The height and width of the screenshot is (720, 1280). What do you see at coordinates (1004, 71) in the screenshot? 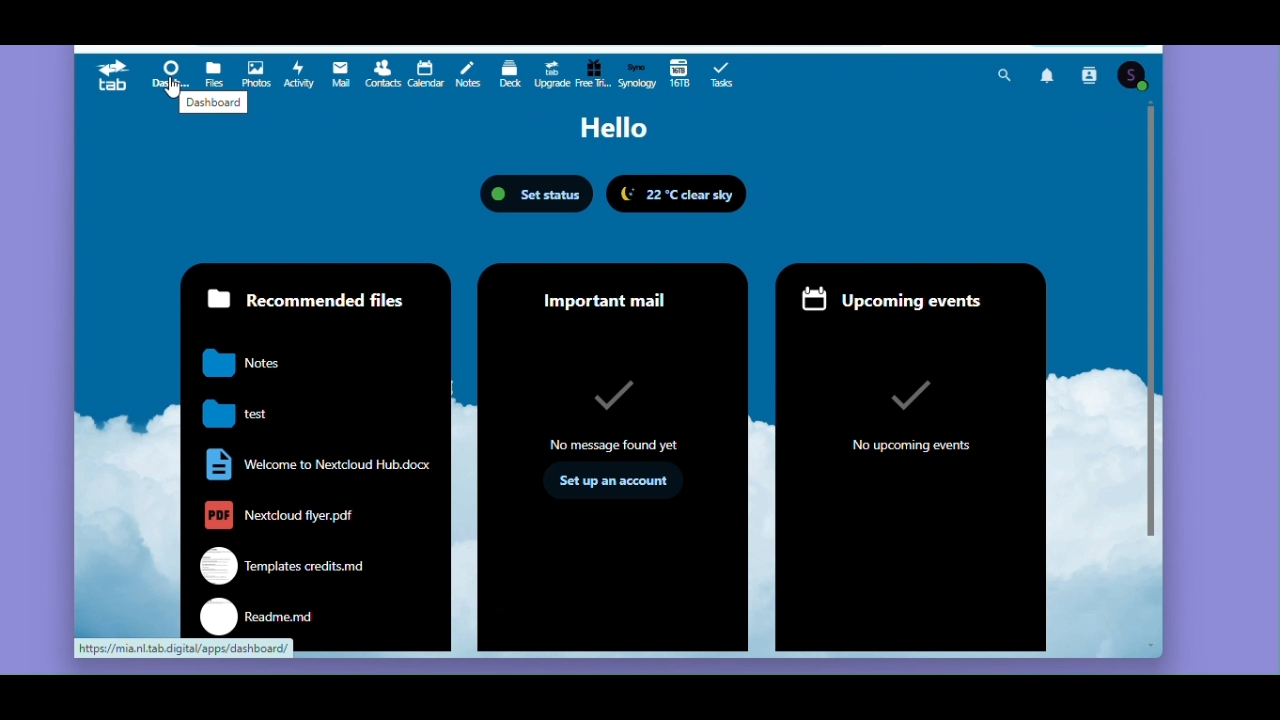
I see `Search` at bounding box center [1004, 71].